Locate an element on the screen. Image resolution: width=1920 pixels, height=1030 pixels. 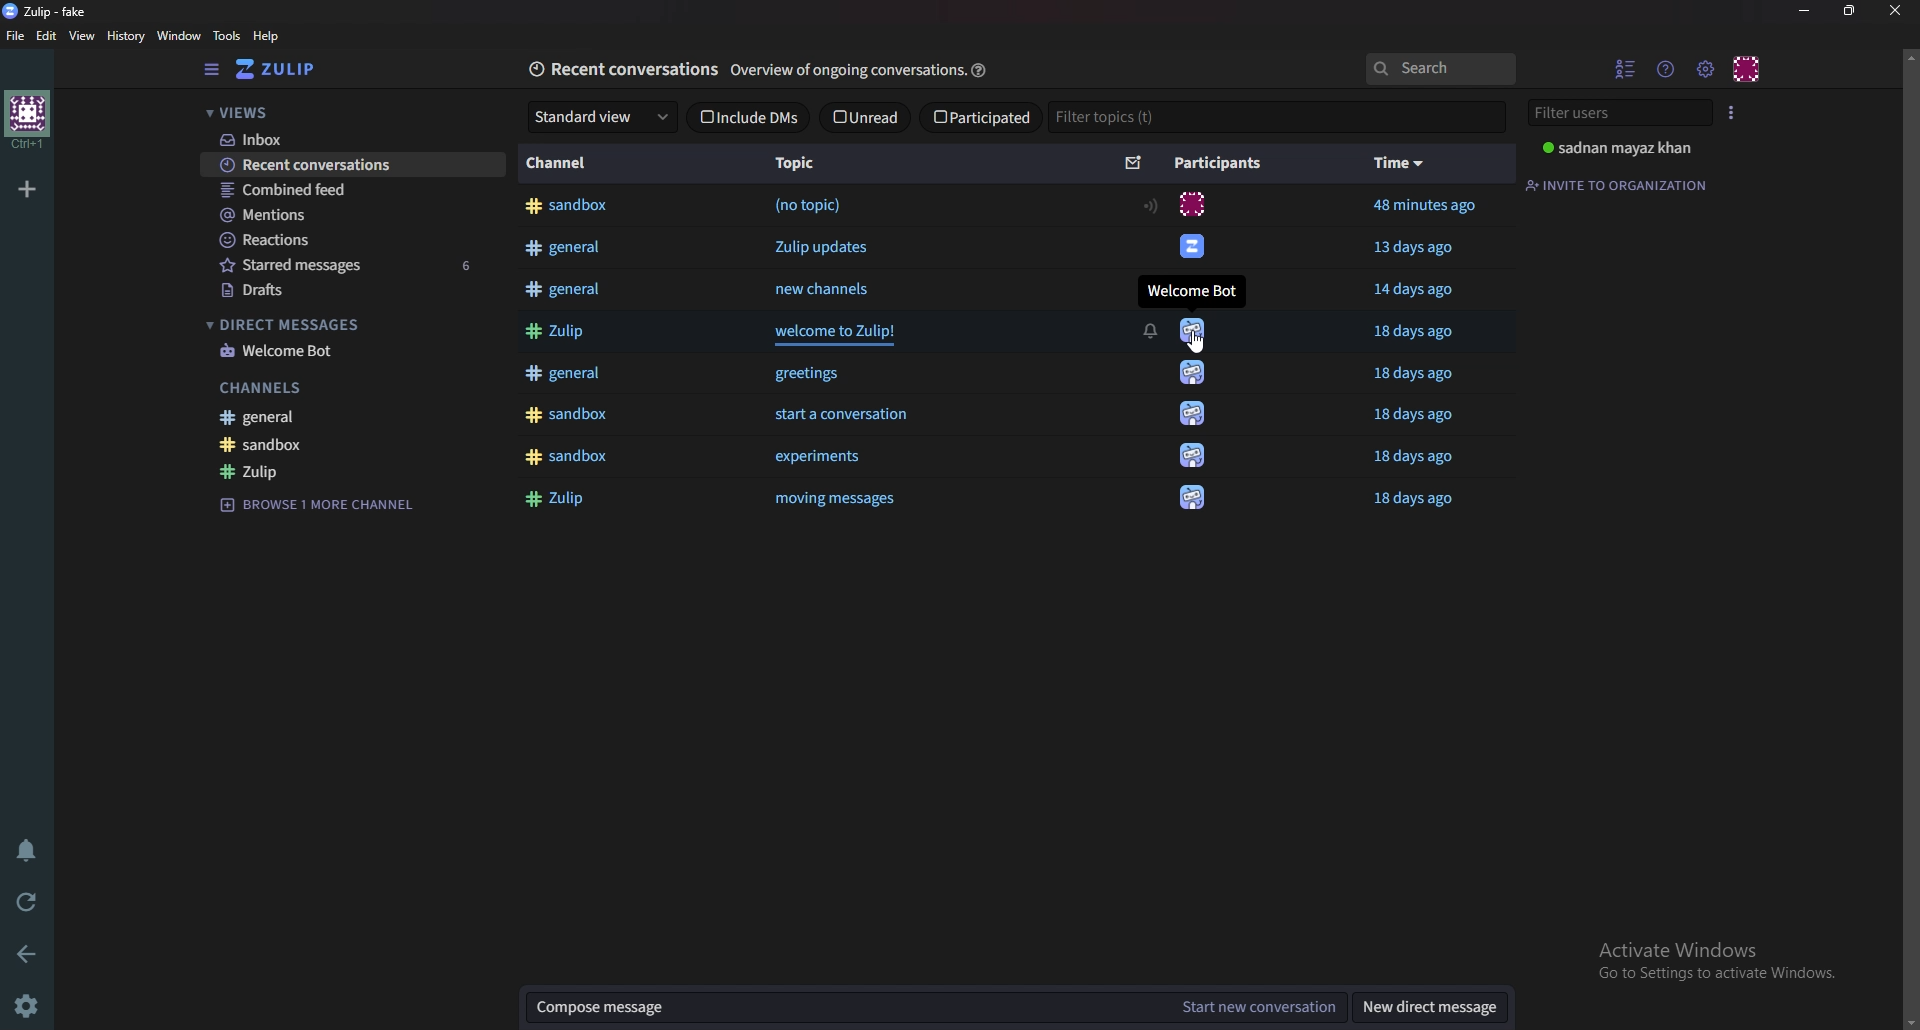
Enable do not disturb is located at coordinates (28, 850).